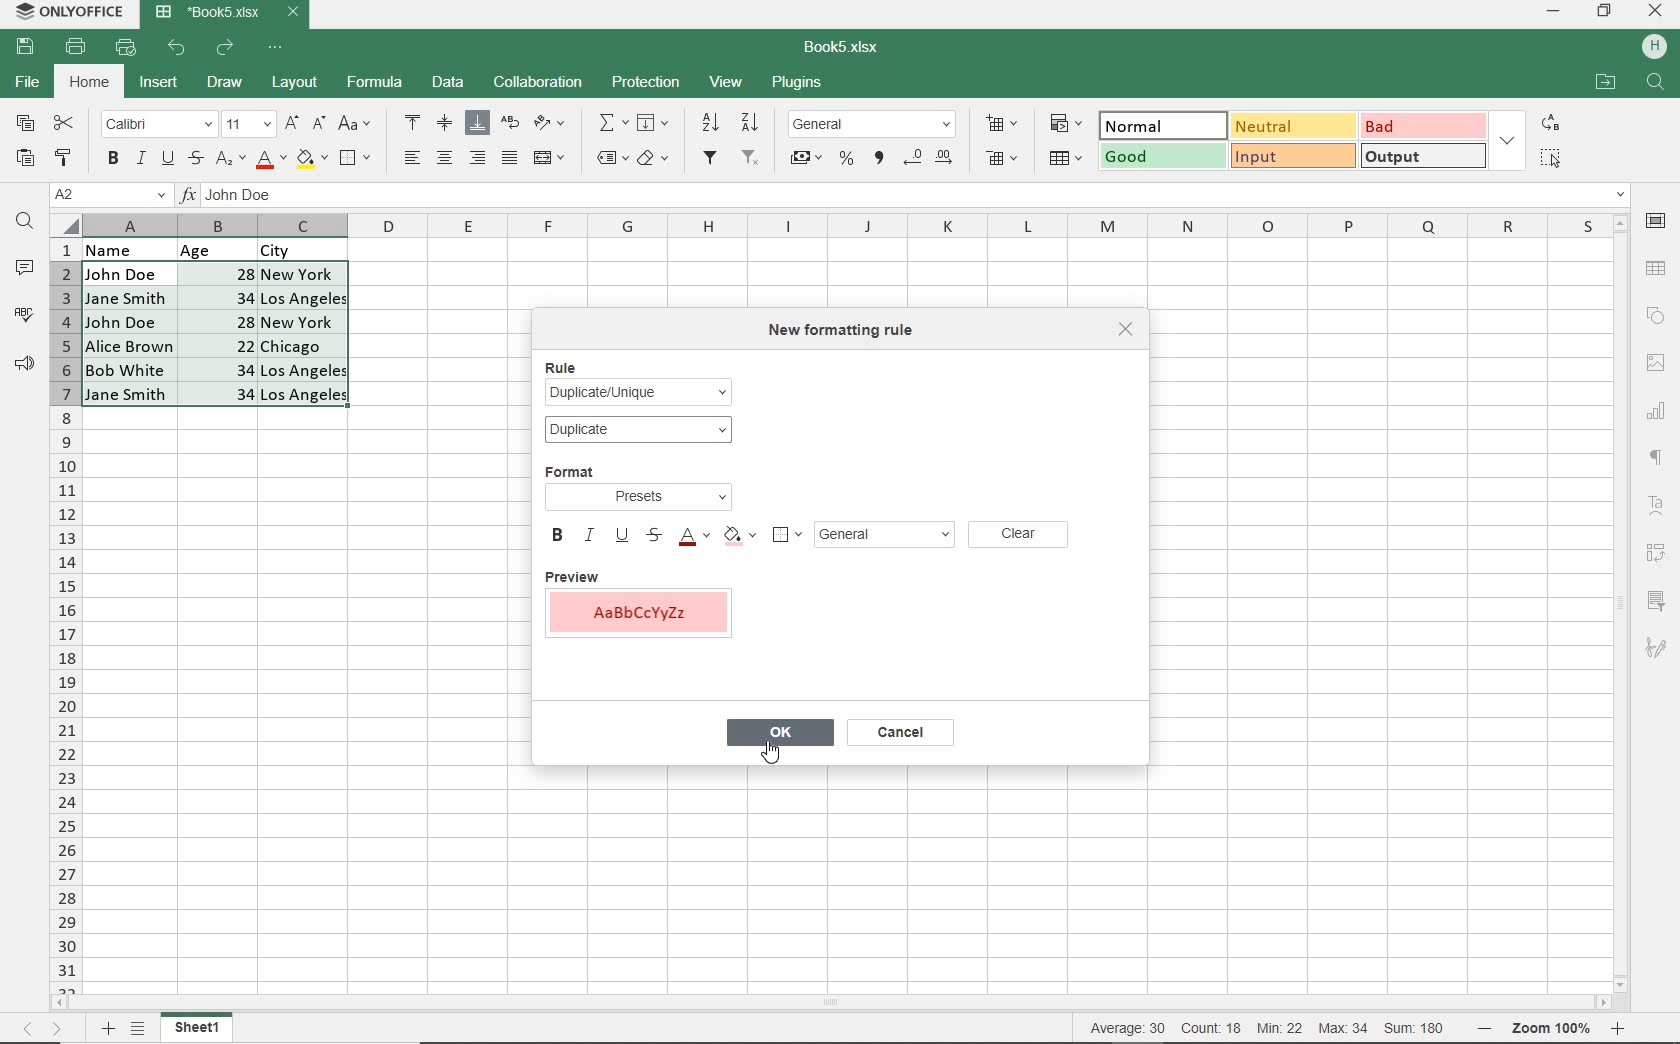 This screenshot has height=1044, width=1680. What do you see at coordinates (648, 488) in the screenshot?
I see `FORMAT` at bounding box center [648, 488].